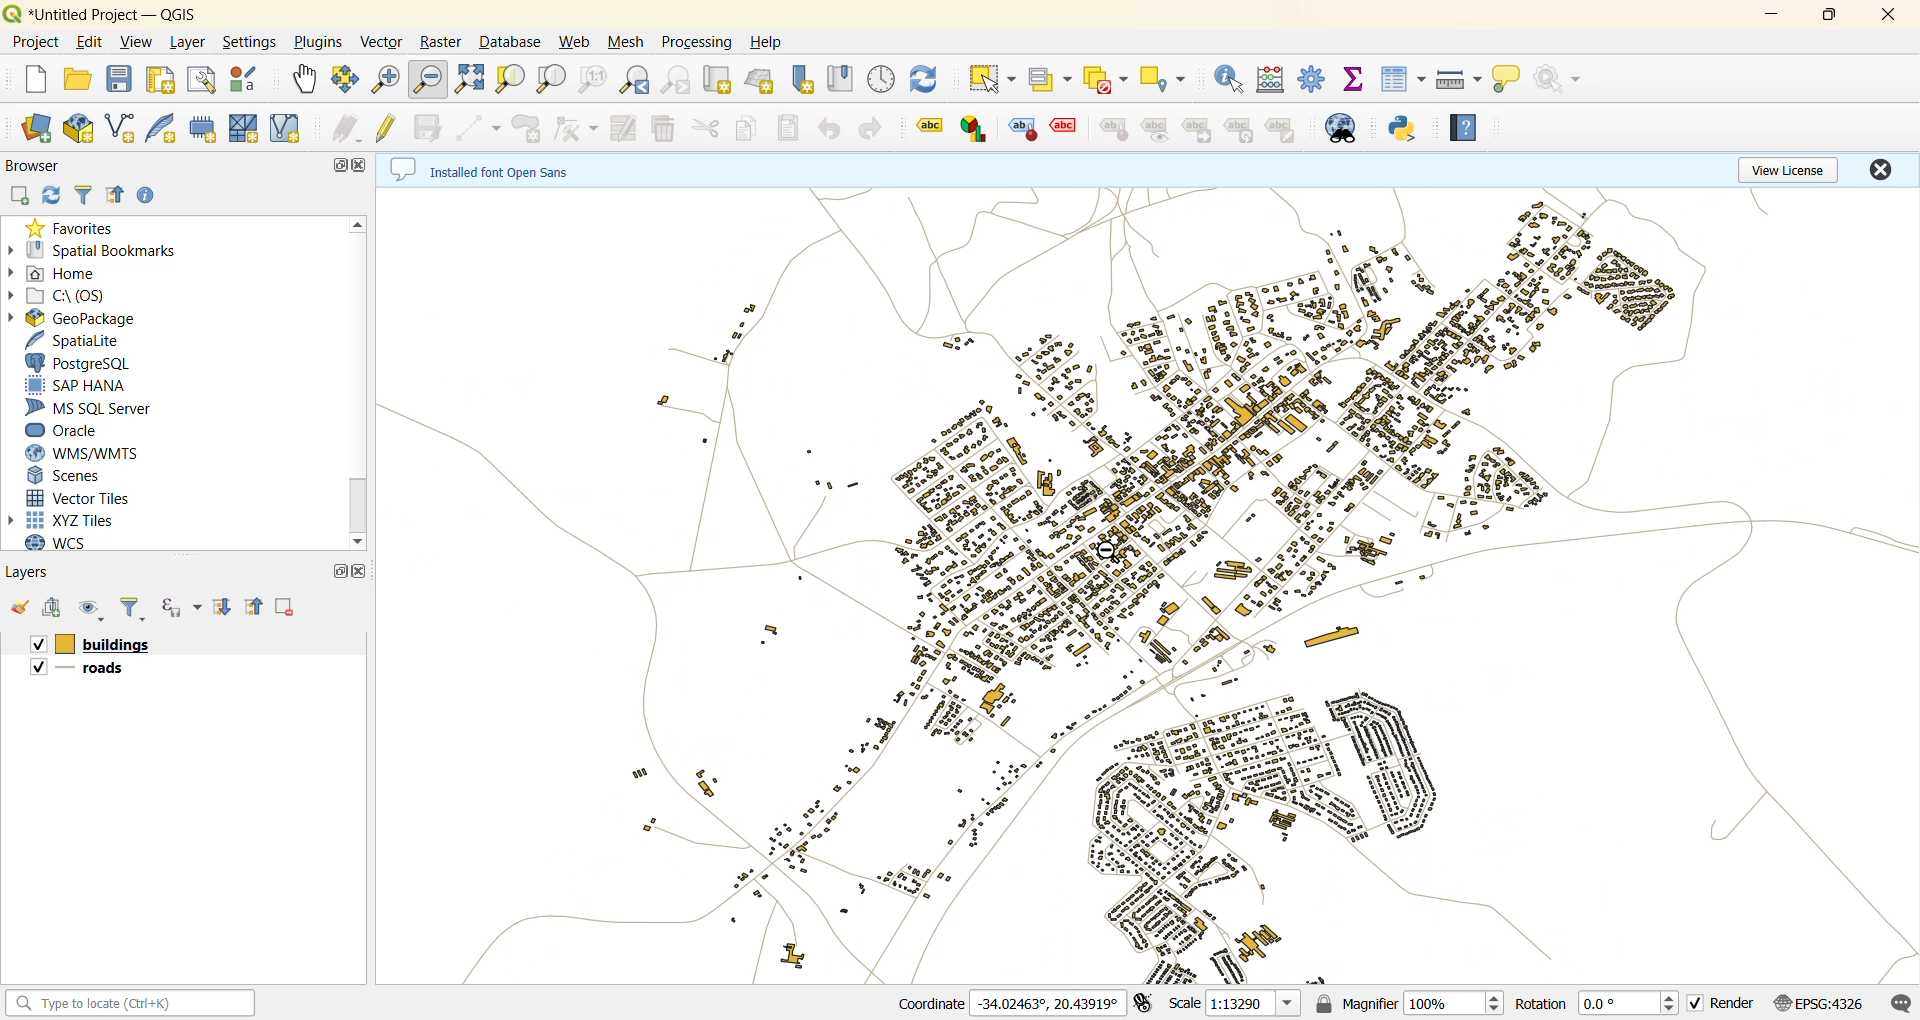 This screenshot has width=1920, height=1020. What do you see at coordinates (37, 165) in the screenshot?
I see `browser` at bounding box center [37, 165].